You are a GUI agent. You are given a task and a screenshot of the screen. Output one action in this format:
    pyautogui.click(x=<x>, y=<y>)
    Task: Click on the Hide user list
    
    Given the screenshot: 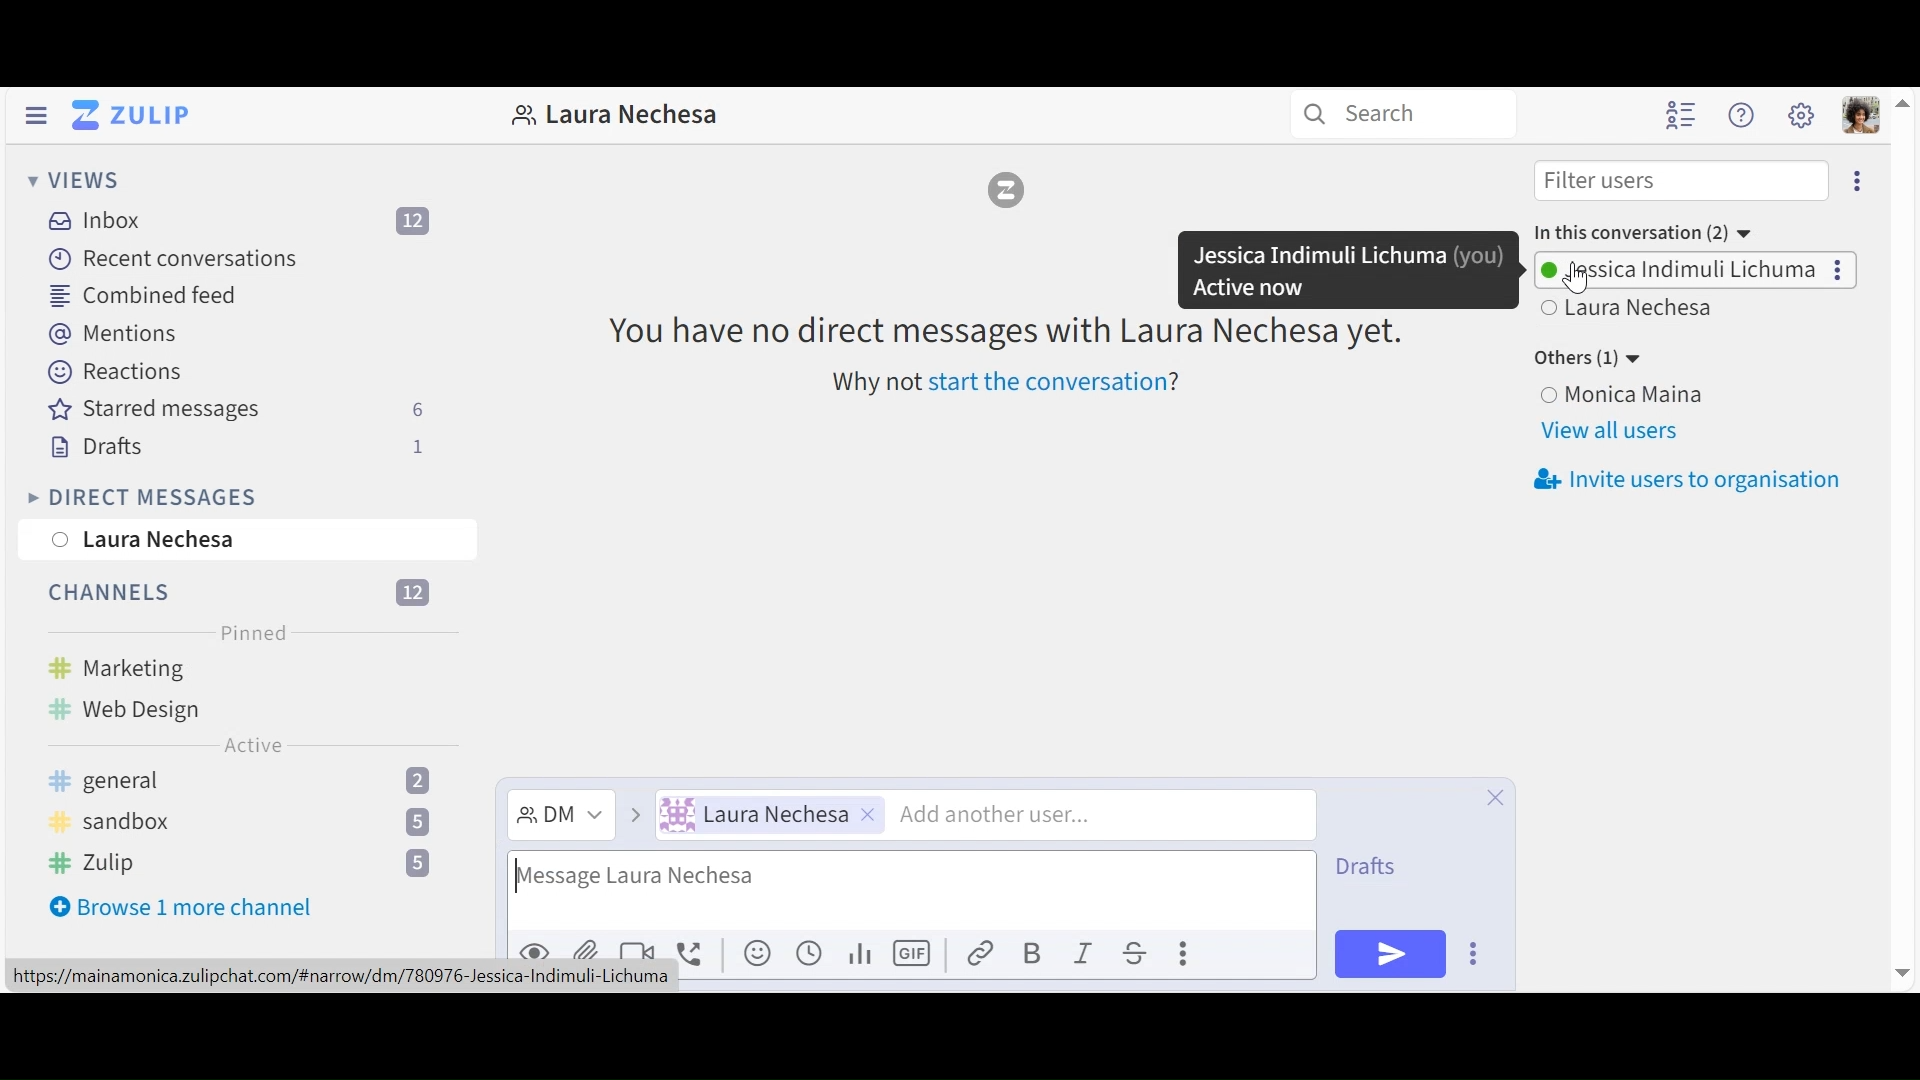 What is the action you would take?
    pyautogui.click(x=1683, y=116)
    